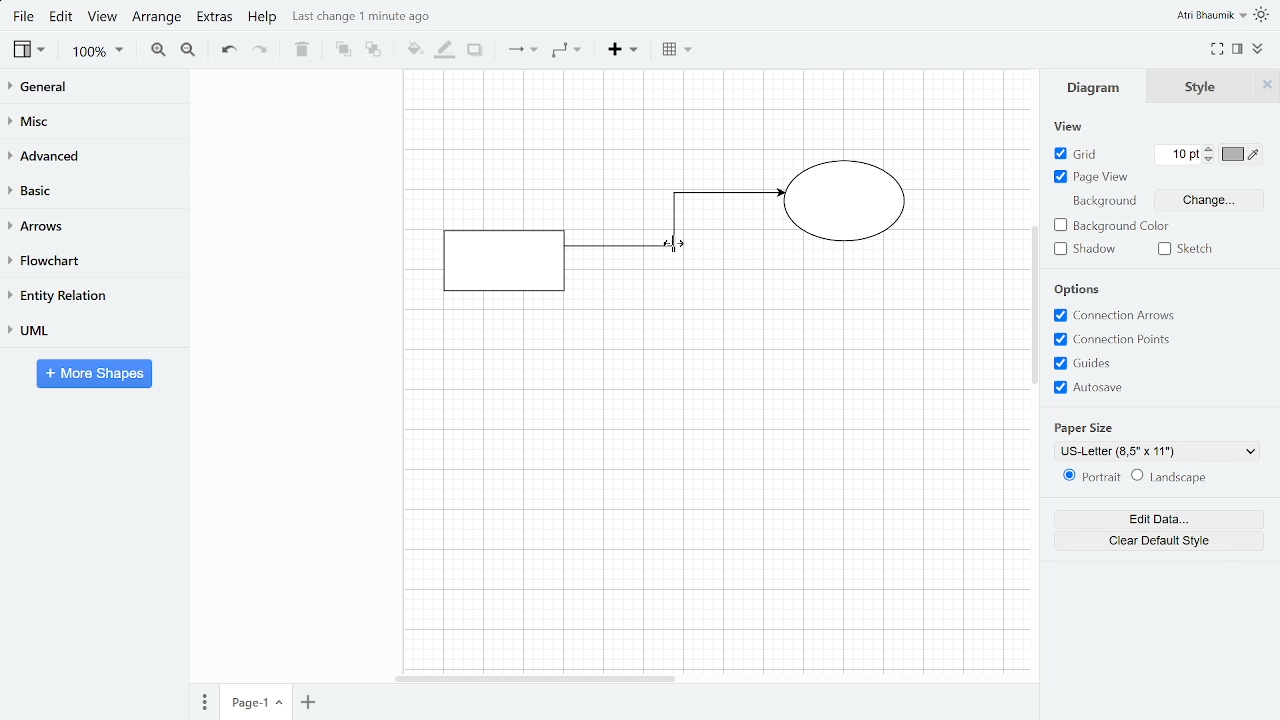 The height and width of the screenshot is (720, 1280). Describe the element at coordinates (97, 53) in the screenshot. I see `Zoom` at that location.